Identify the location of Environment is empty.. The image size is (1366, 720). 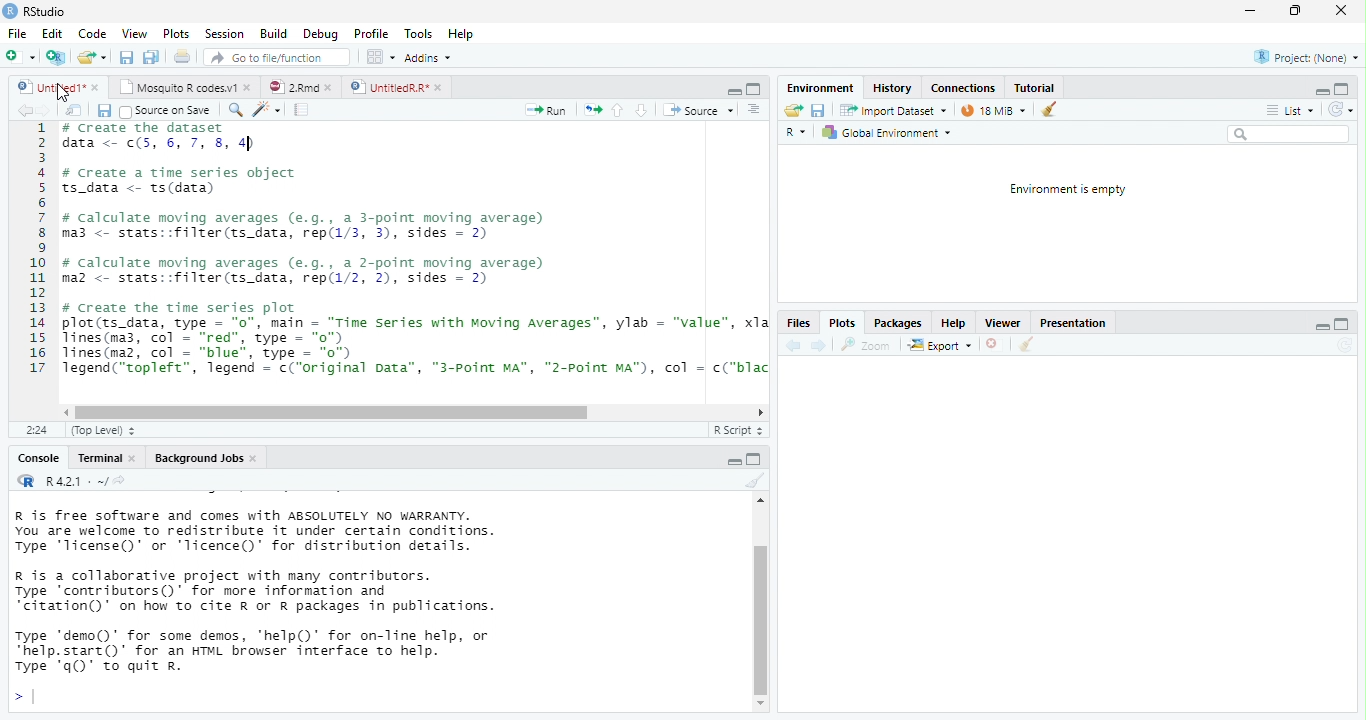
(1067, 190).